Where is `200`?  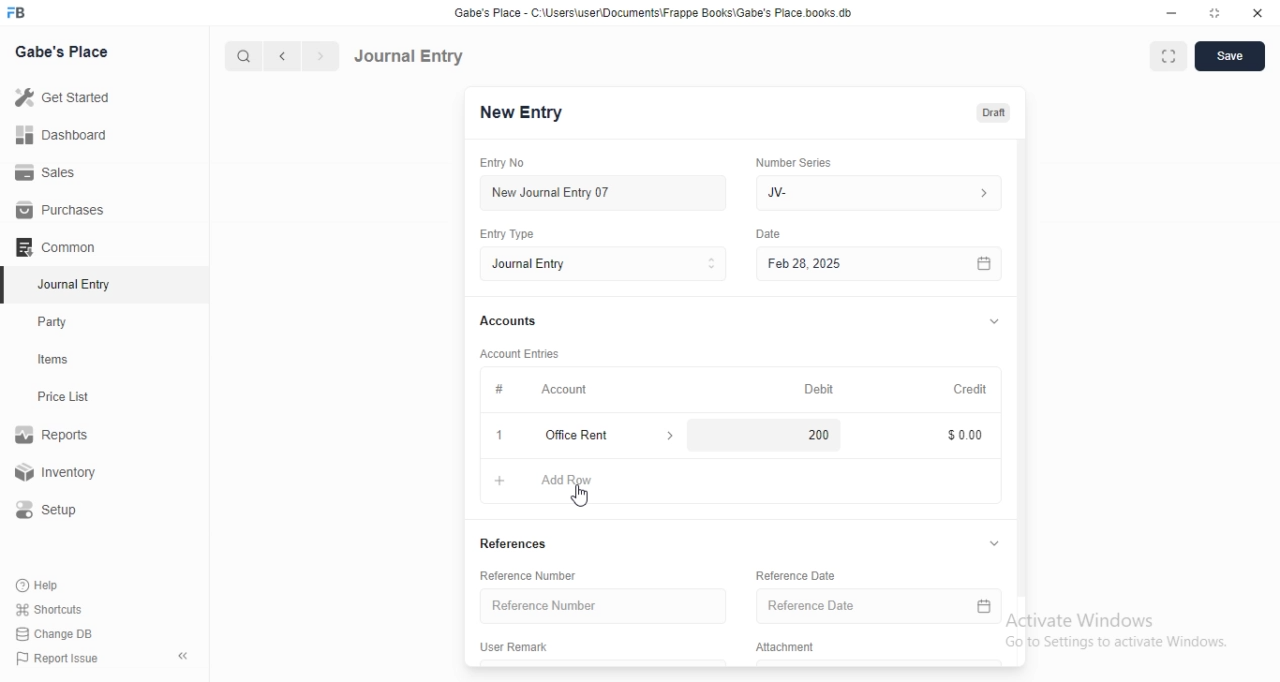 200 is located at coordinates (811, 435).